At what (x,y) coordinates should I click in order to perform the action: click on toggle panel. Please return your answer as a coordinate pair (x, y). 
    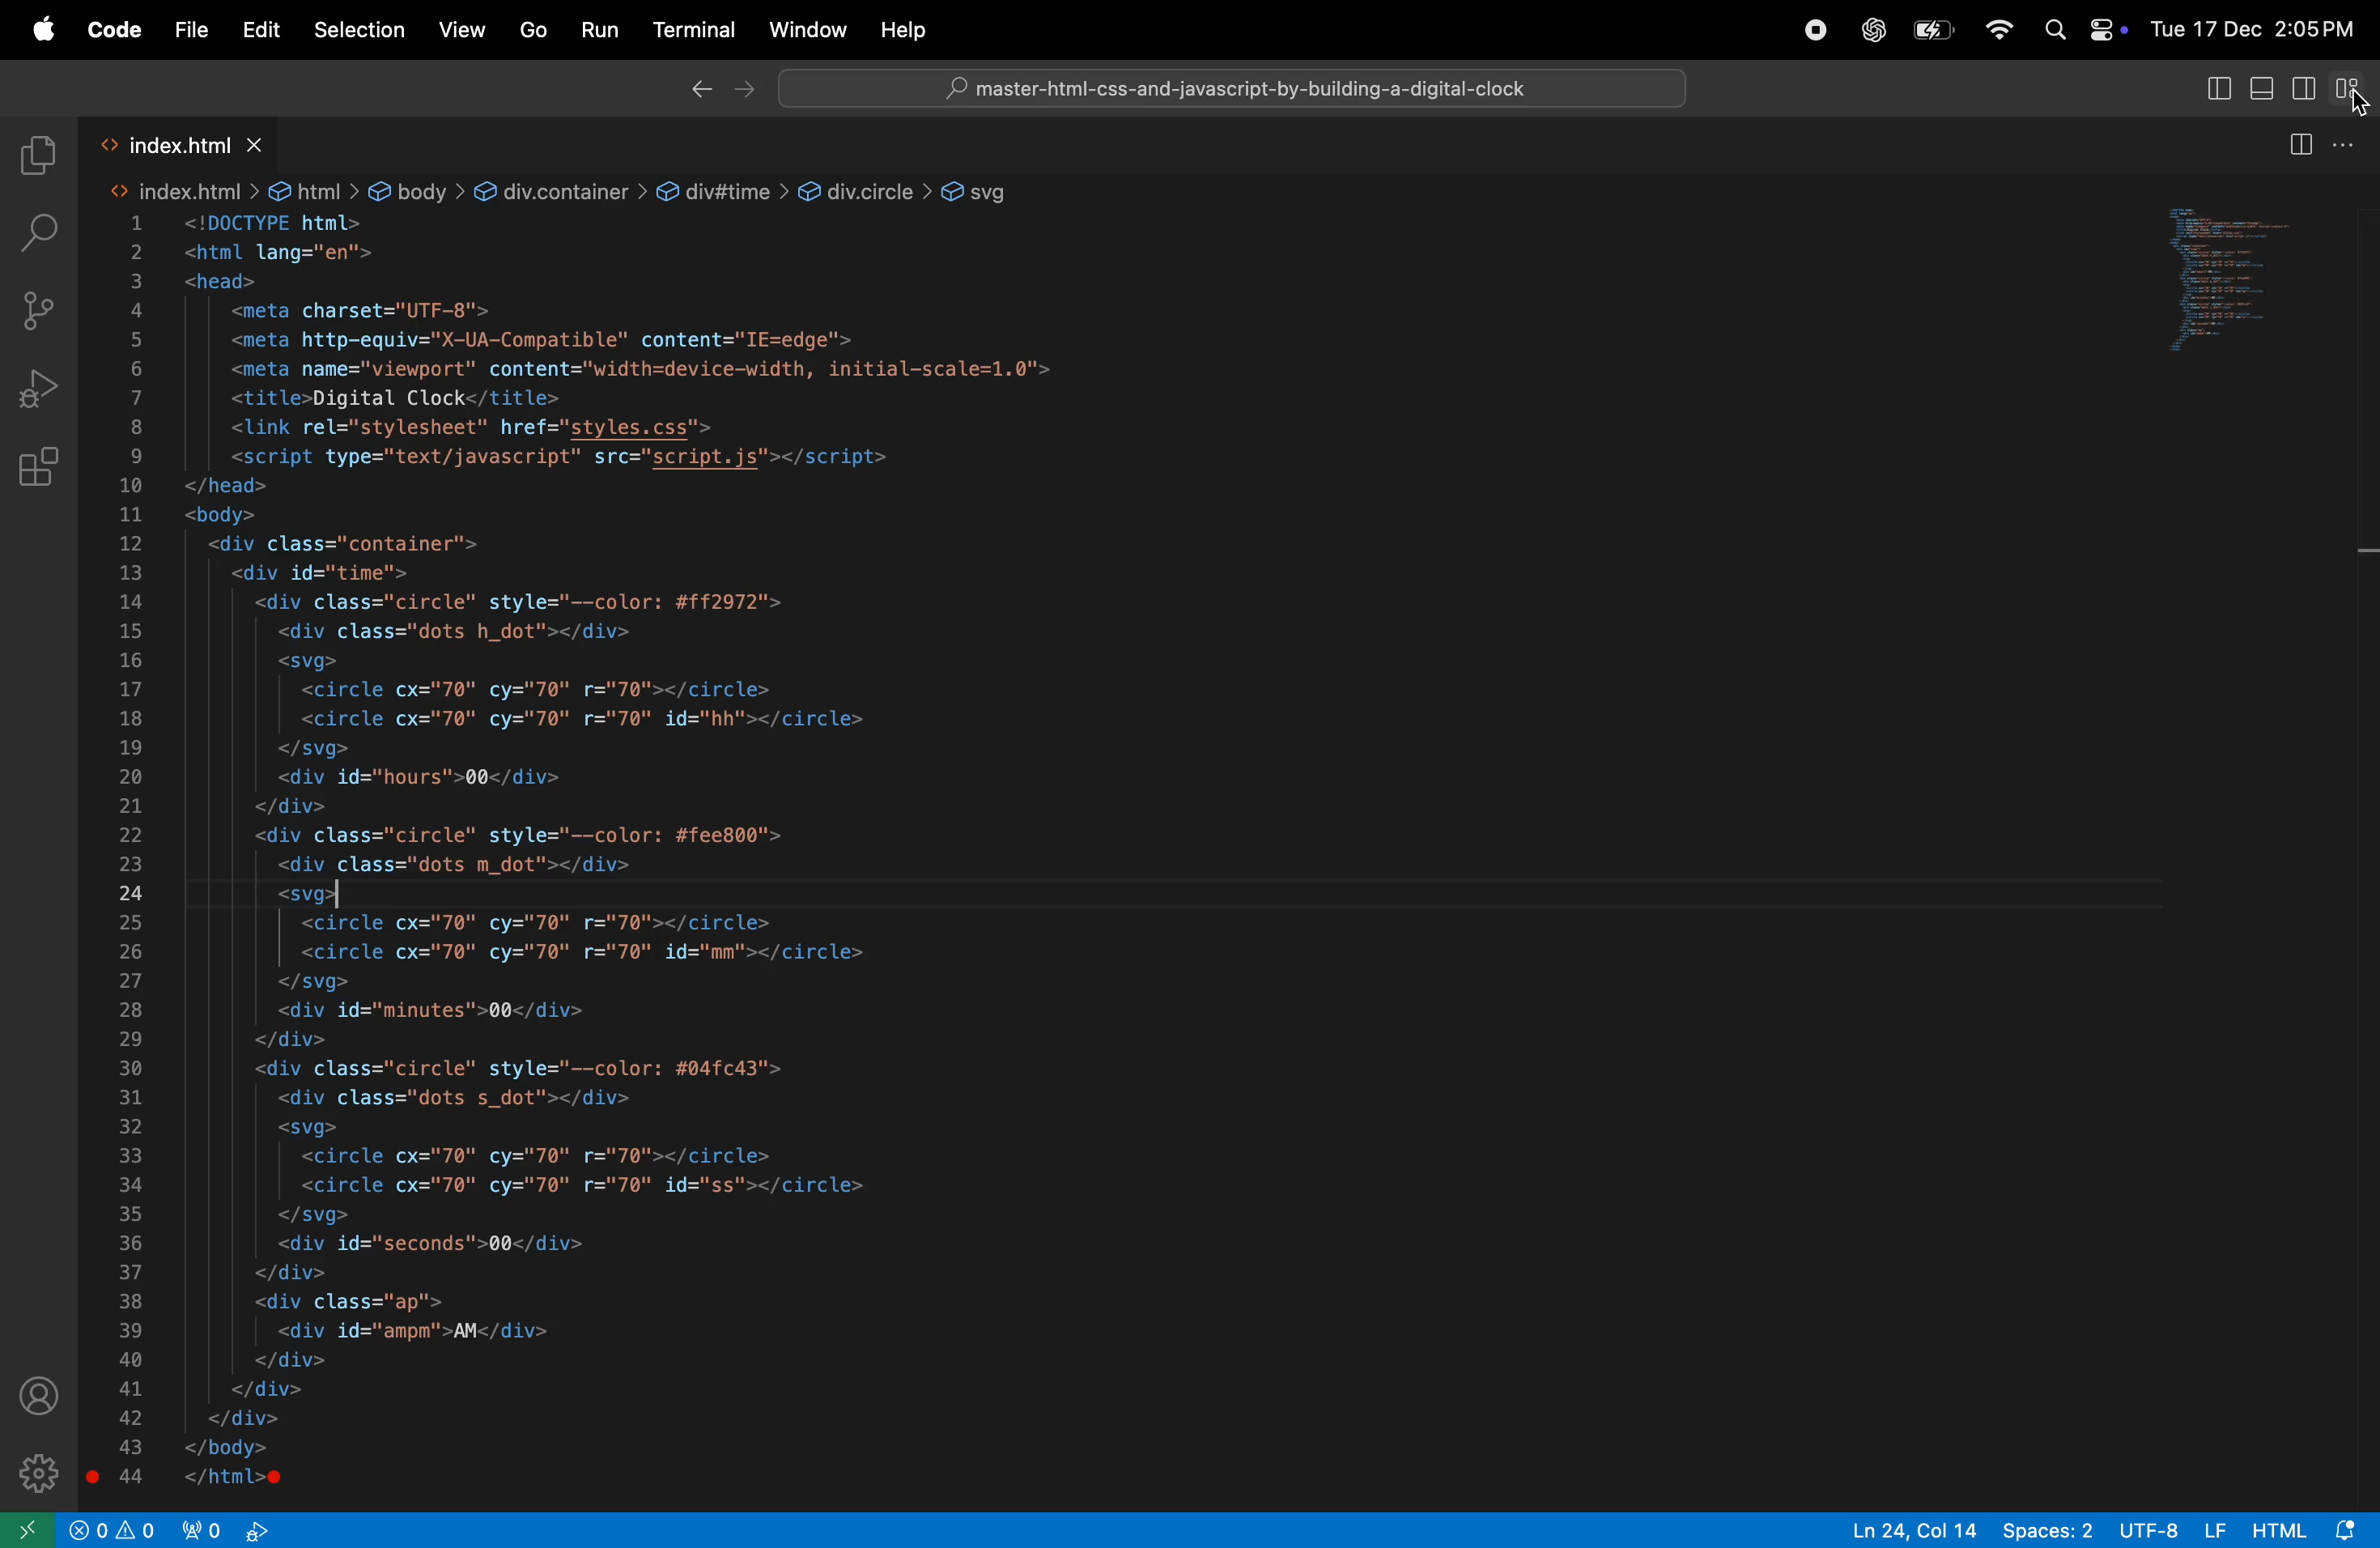
    Looking at the image, I should click on (2214, 90).